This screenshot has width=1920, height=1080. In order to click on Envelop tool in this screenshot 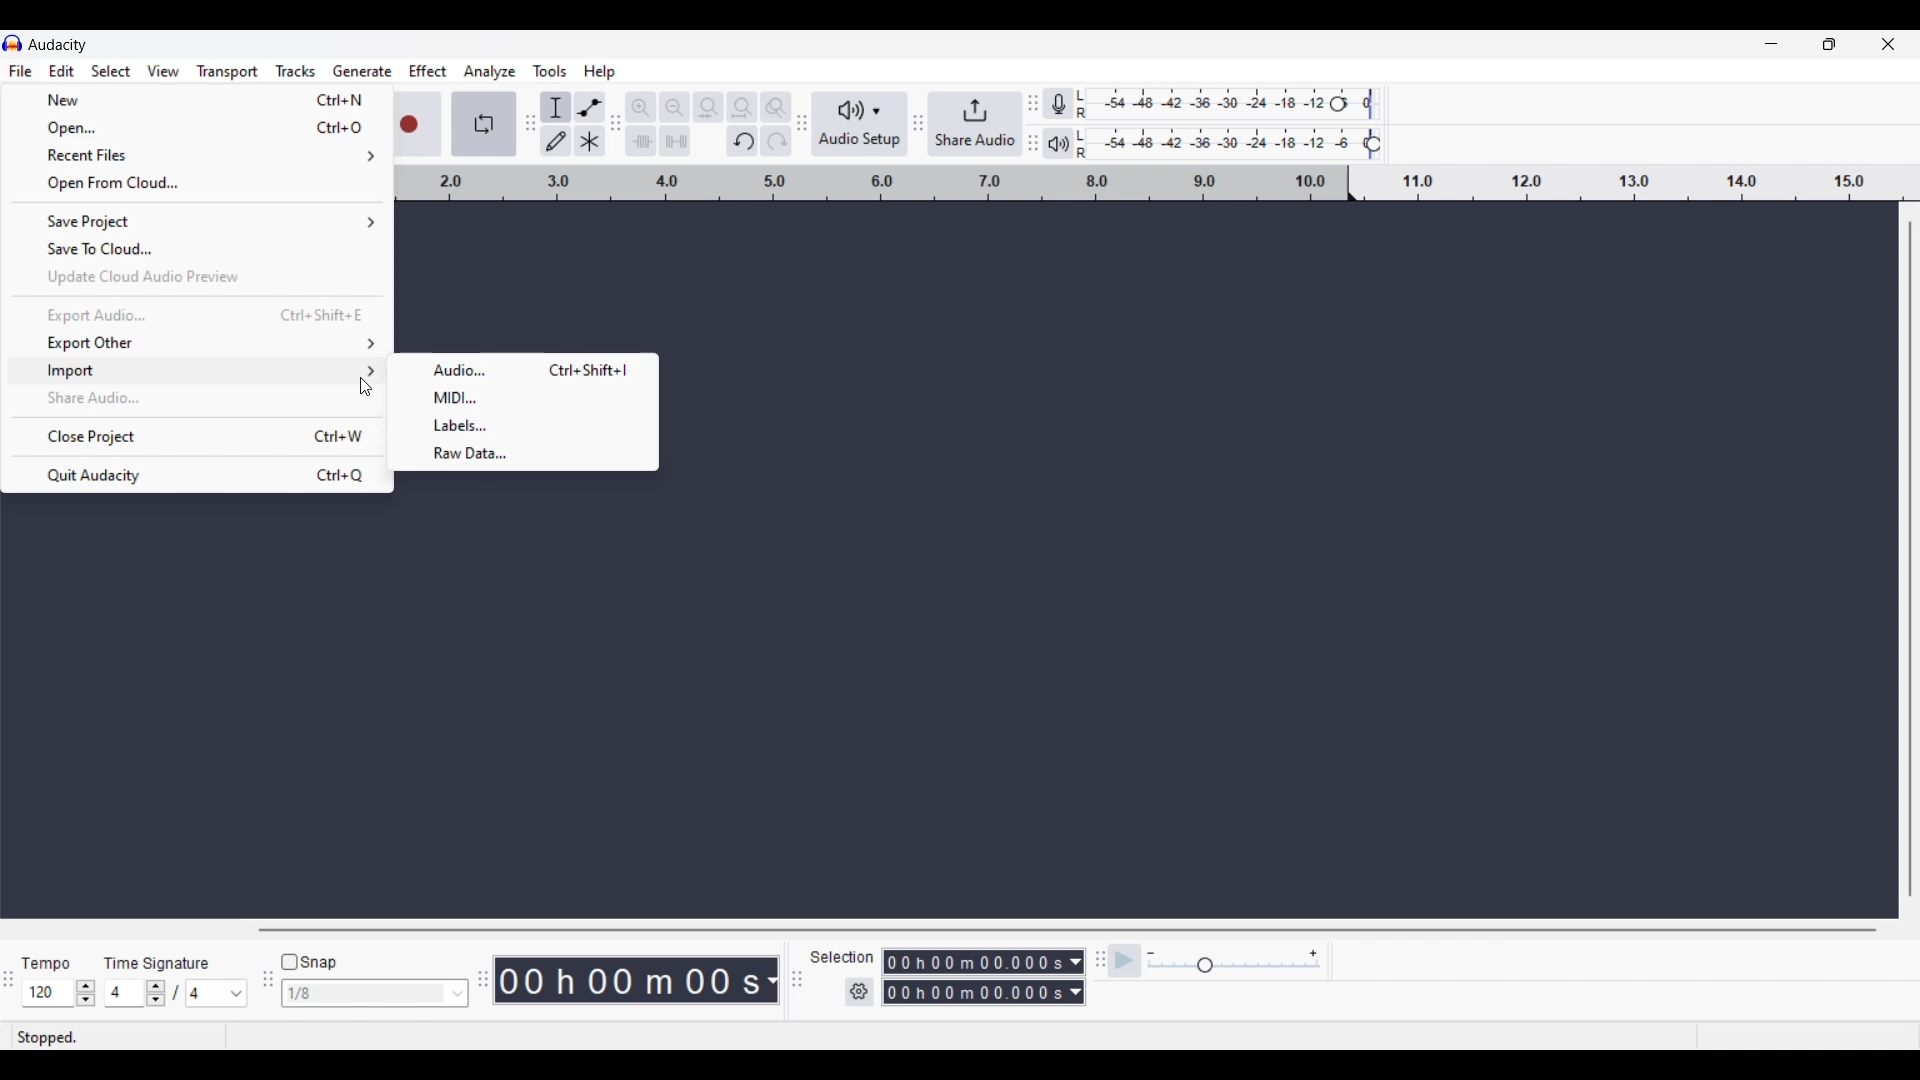, I will do `click(590, 107)`.